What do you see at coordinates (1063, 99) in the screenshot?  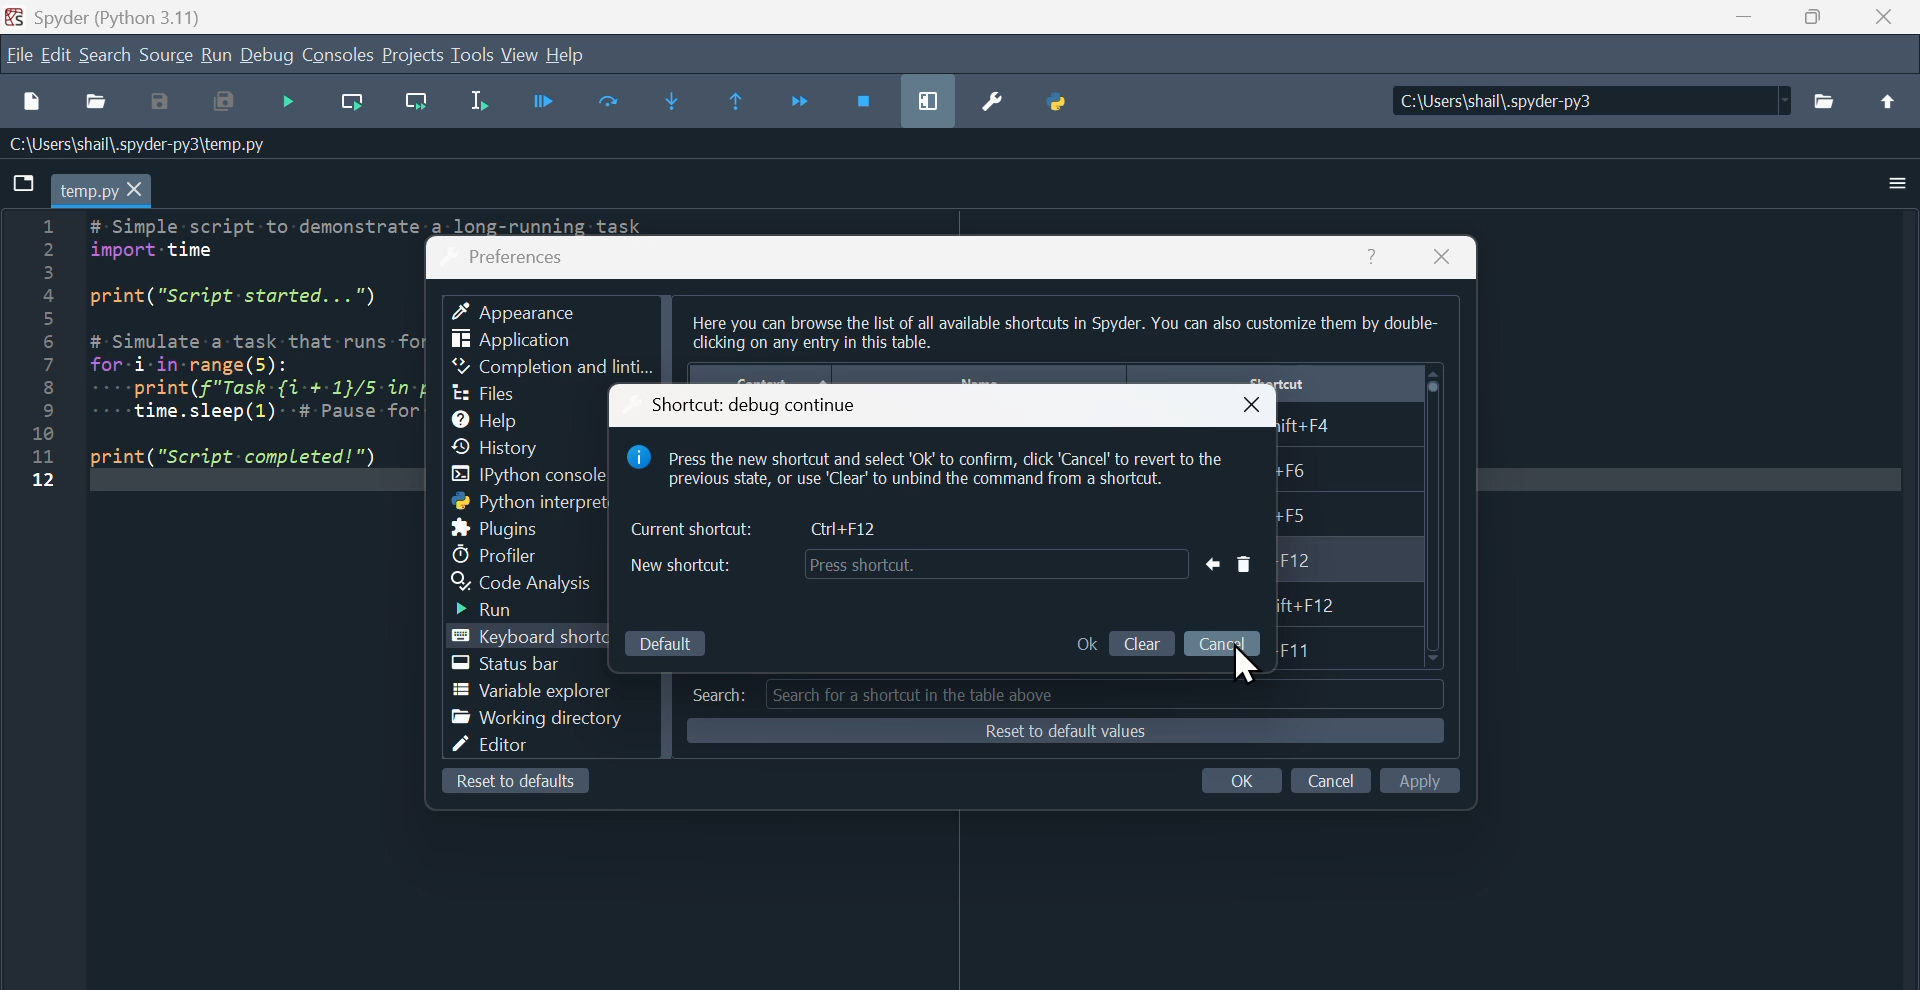 I see `Python path manager` at bounding box center [1063, 99].